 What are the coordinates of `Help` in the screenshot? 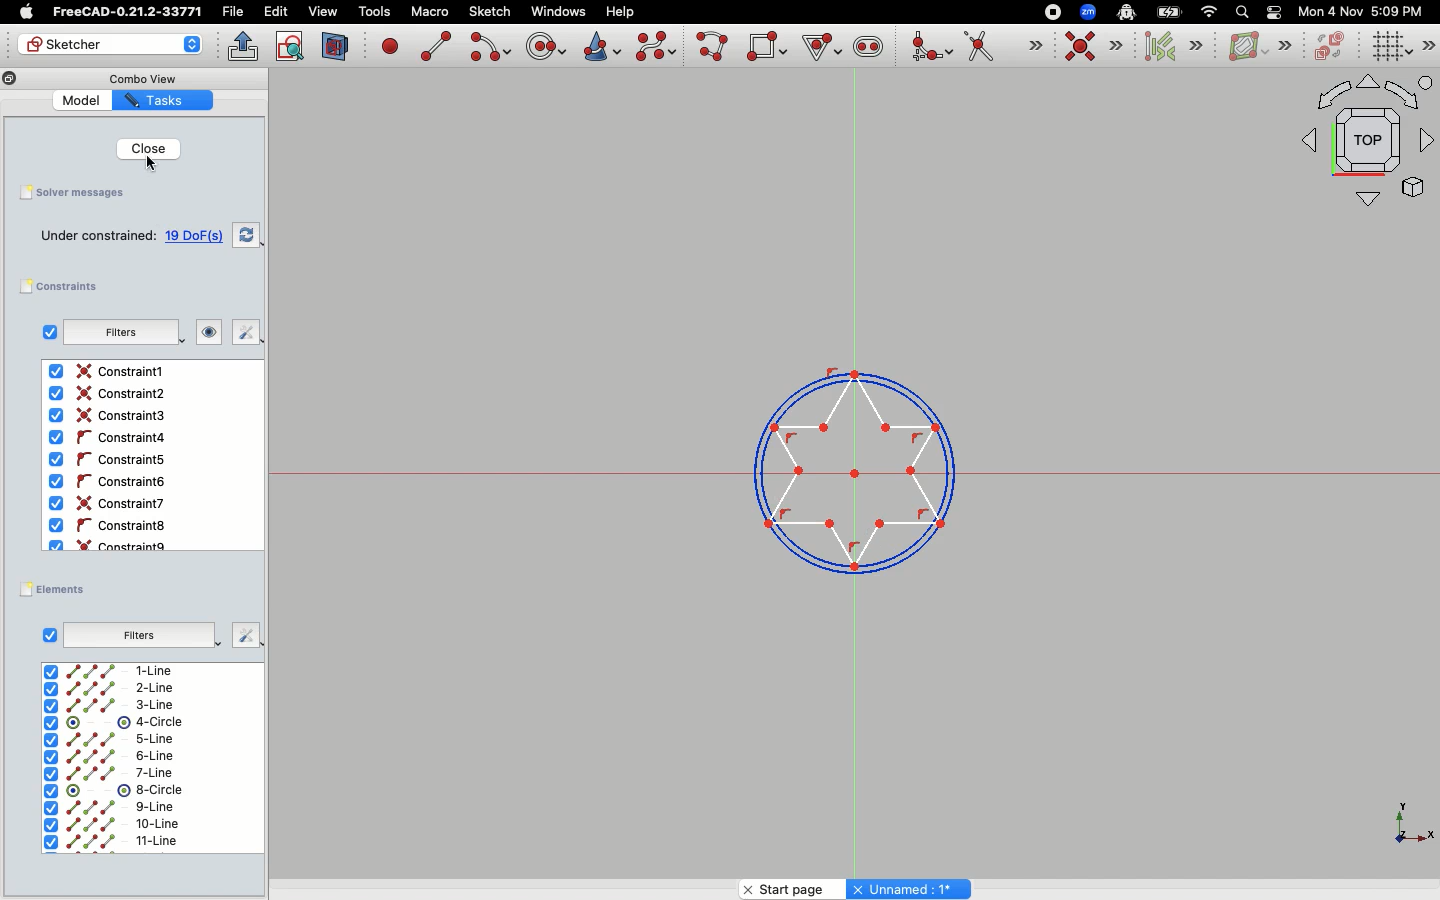 It's located at (621, 10).